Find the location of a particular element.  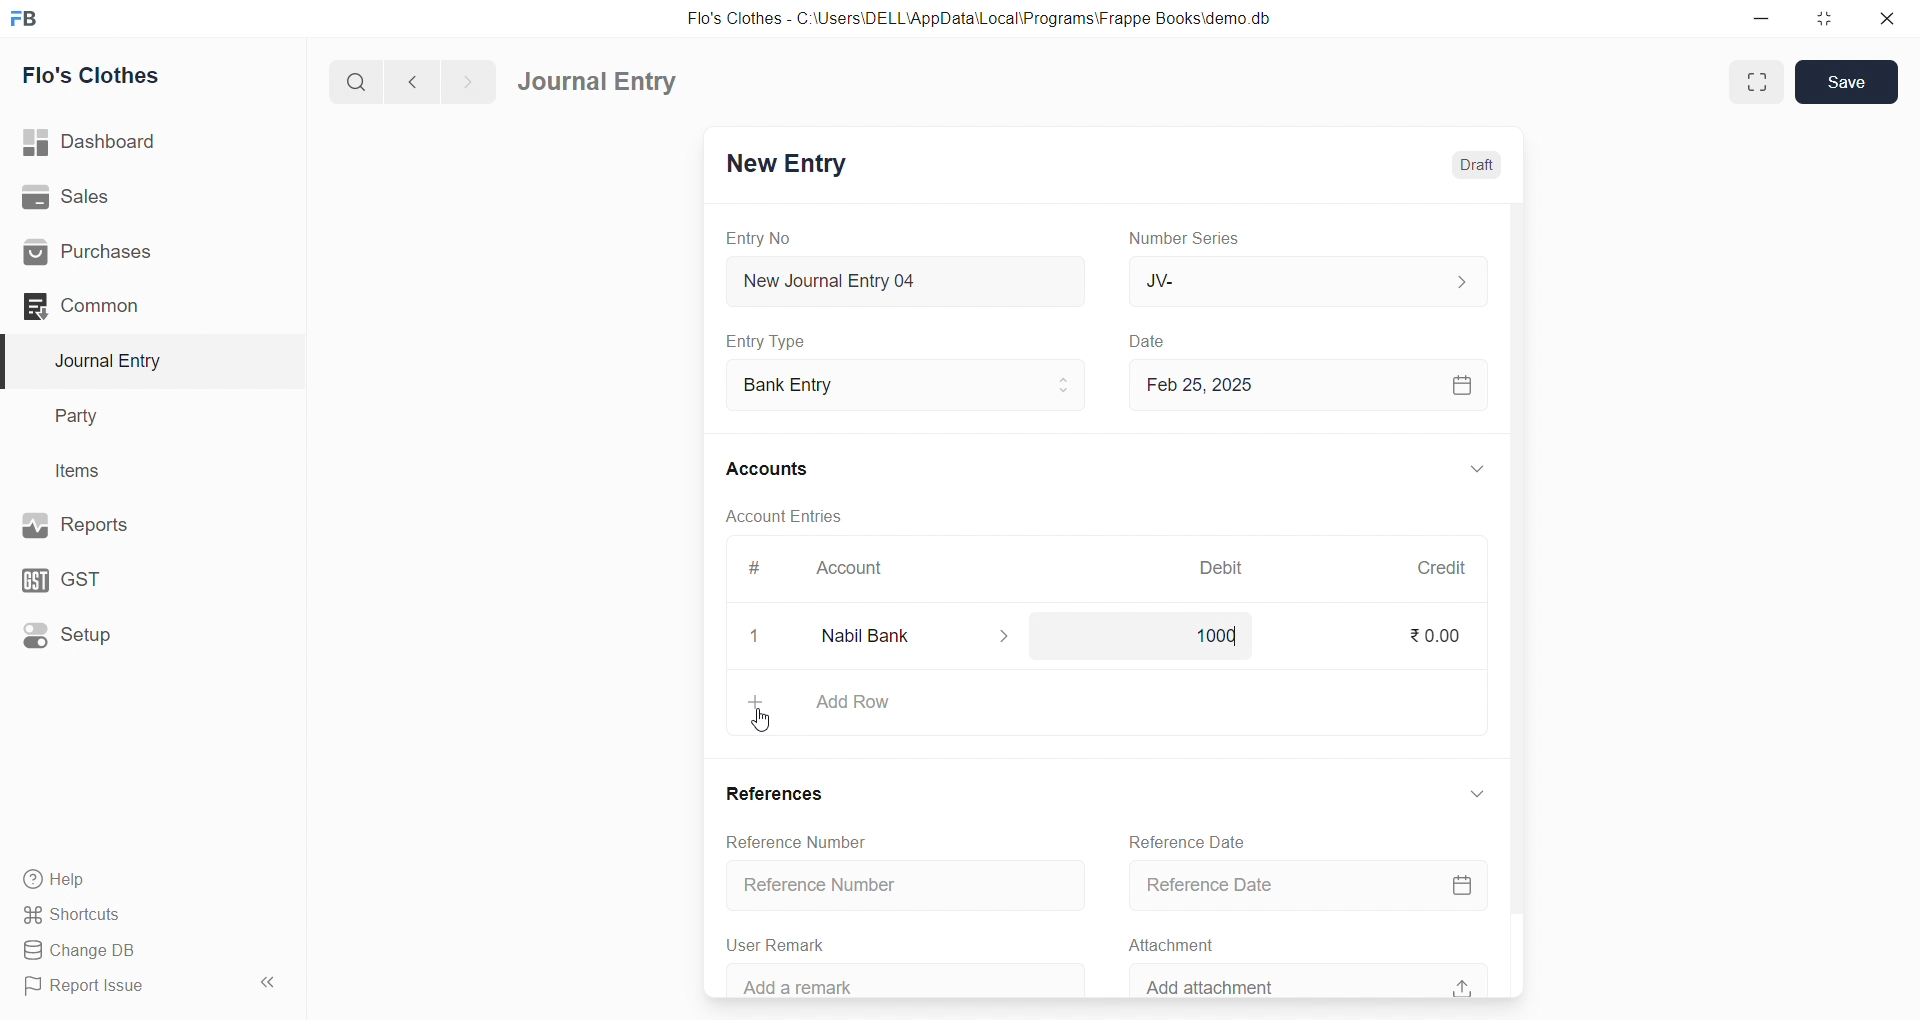

Entry No. is located at coordinates (758, 238).